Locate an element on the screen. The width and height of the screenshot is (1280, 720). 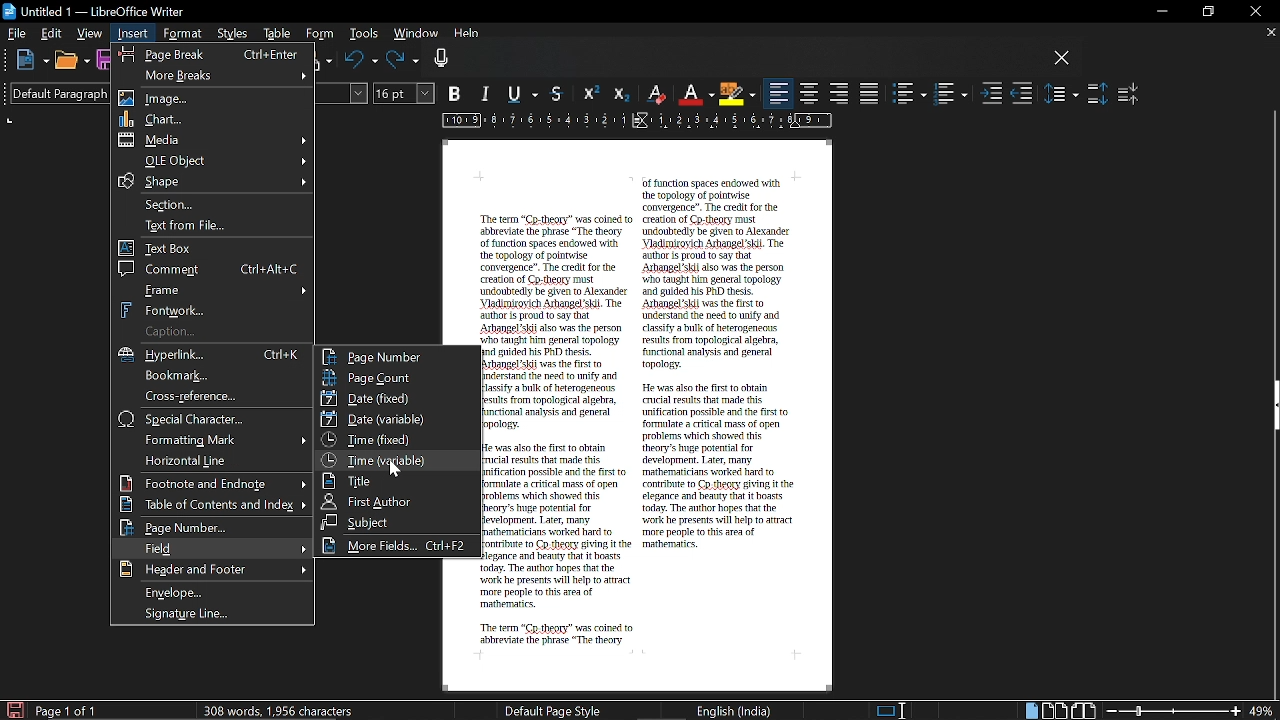
Find is located at coordinates (209, 548).